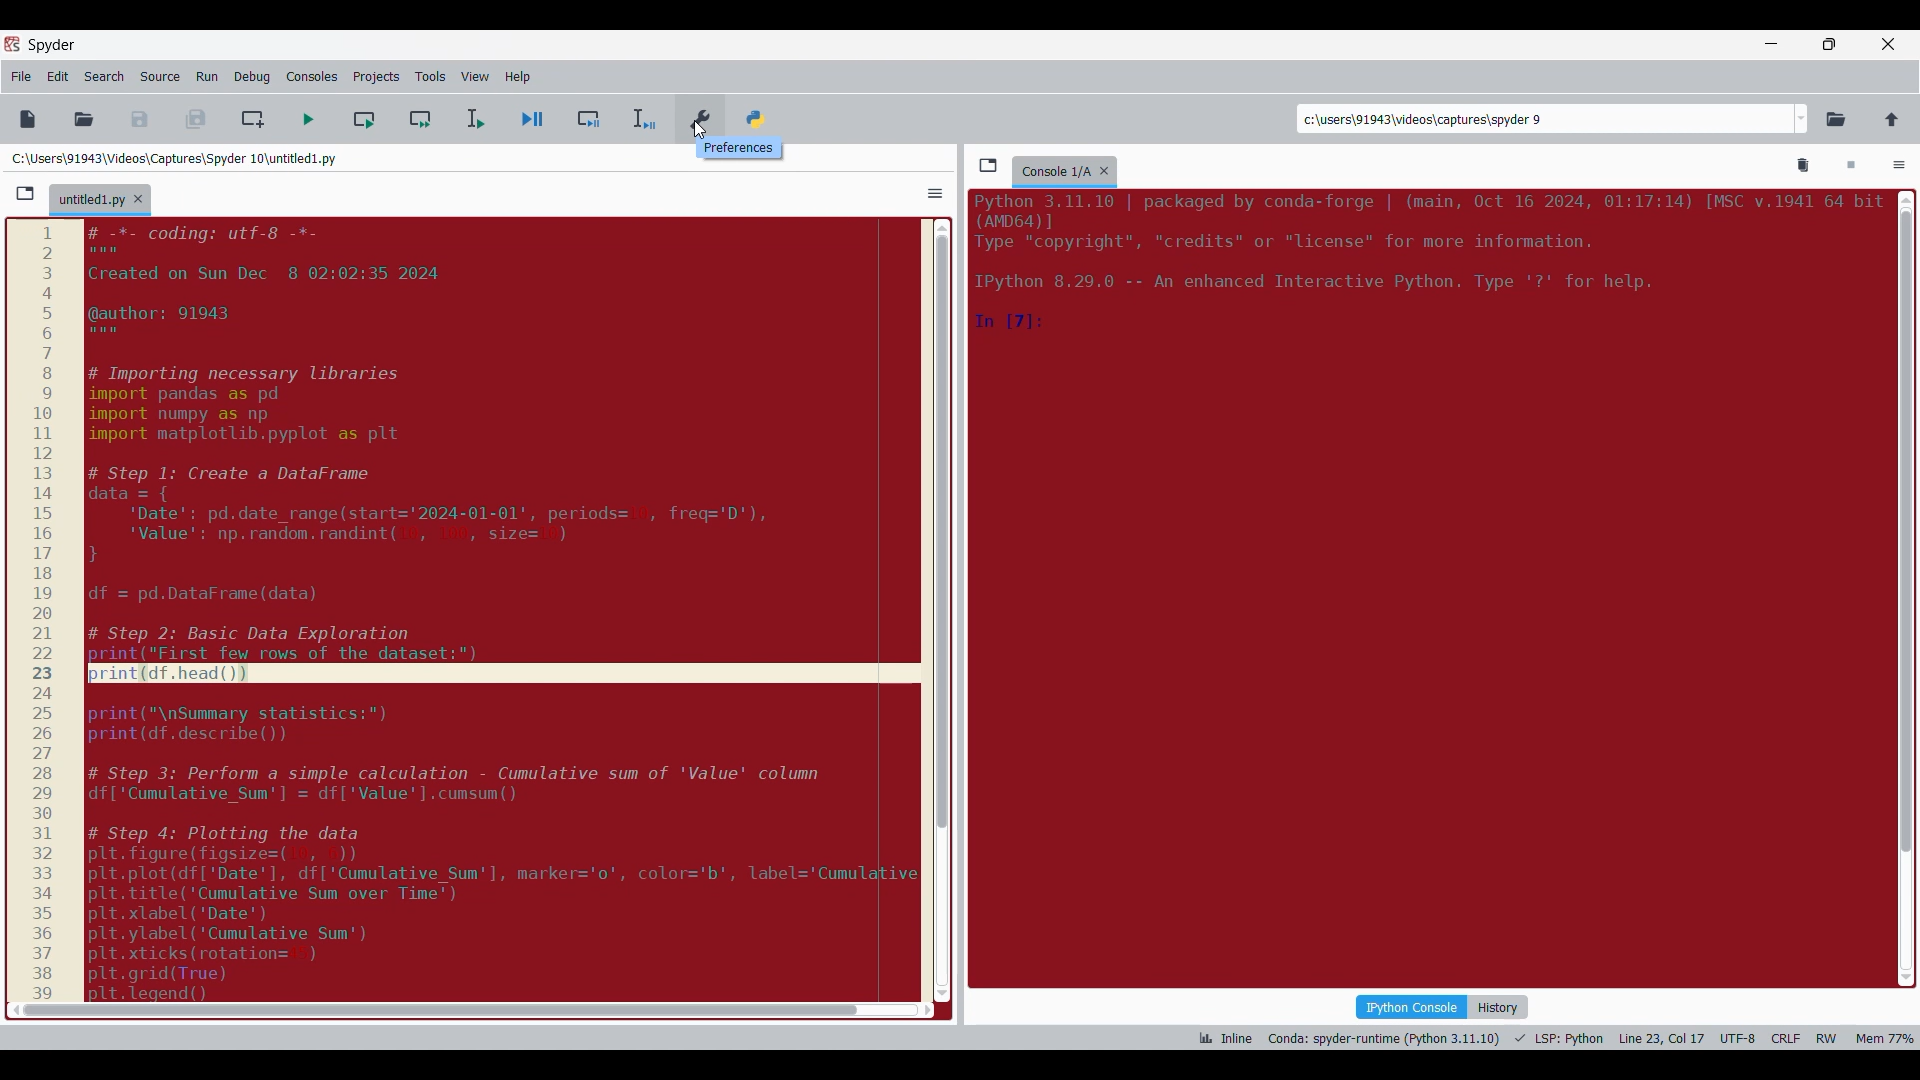 This screenshot has width=1920, height=1080. I want to click on PYTHONPATH manager, so click(760, 113).